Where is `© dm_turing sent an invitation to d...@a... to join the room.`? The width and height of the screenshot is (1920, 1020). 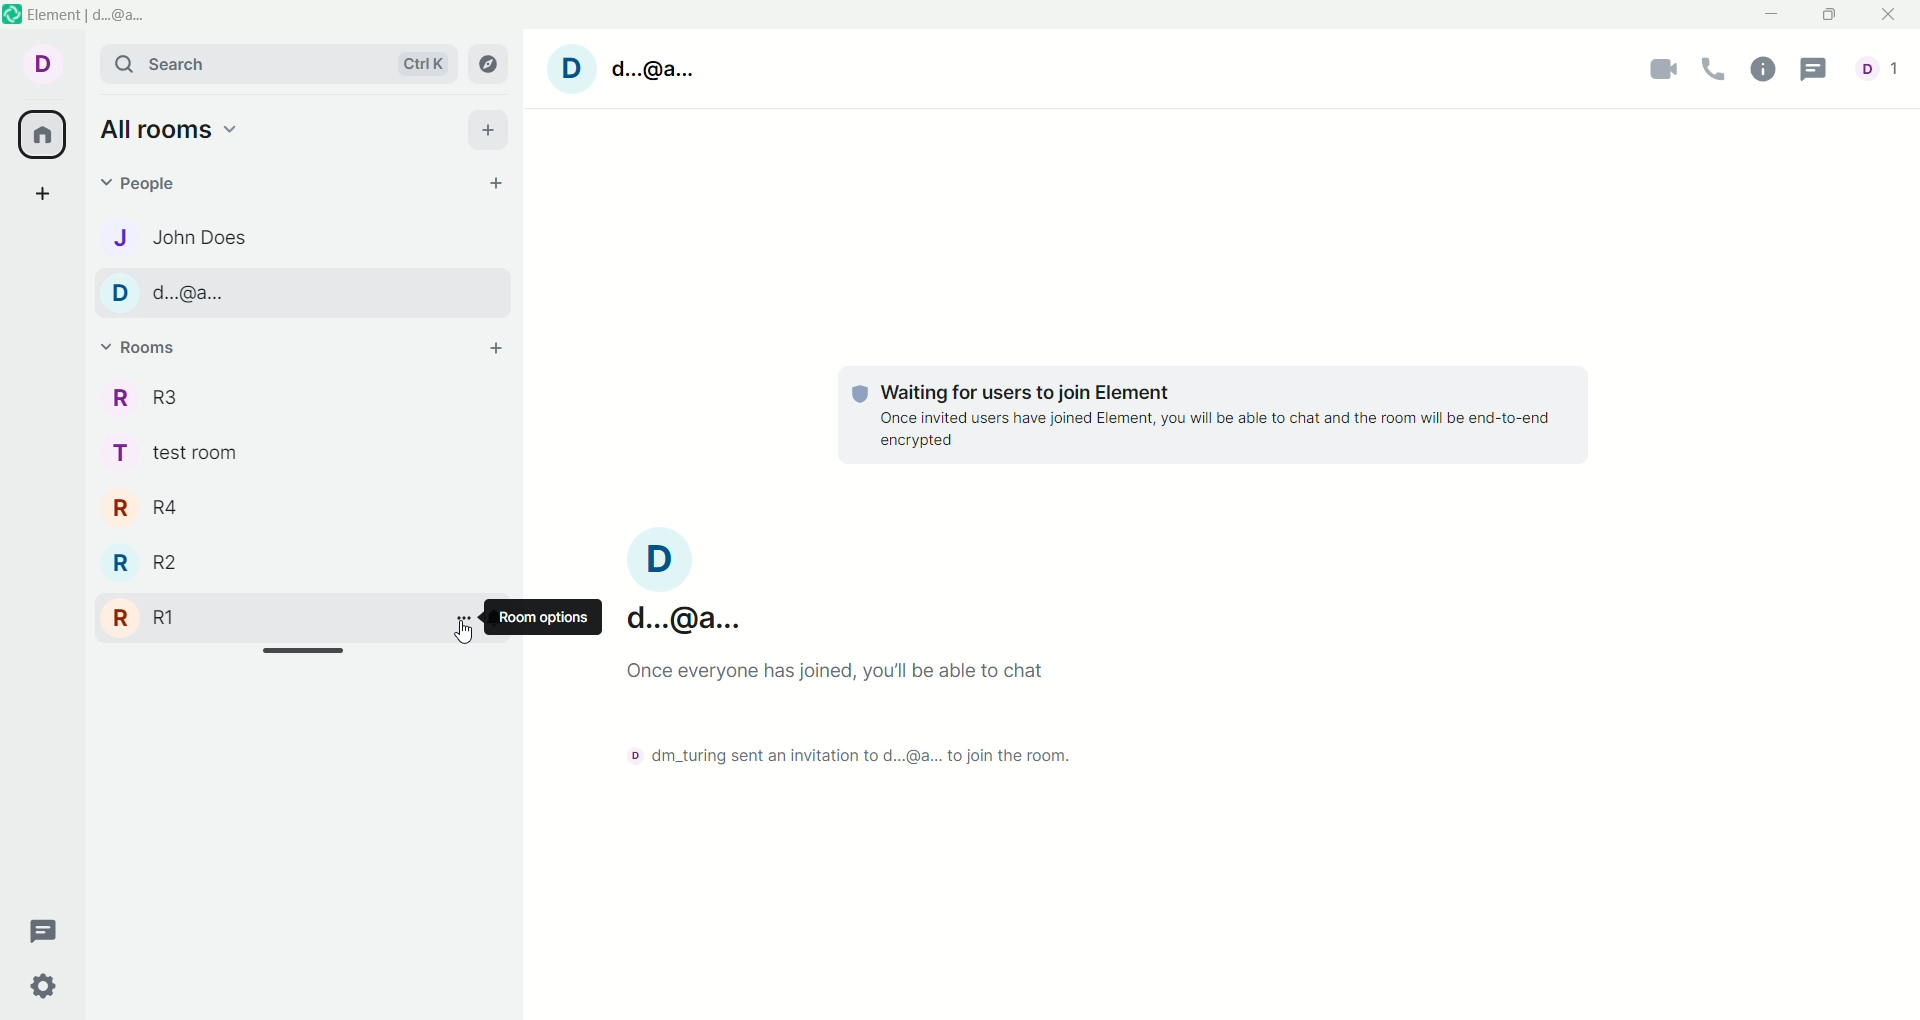 © dm_turing sent an invitation to d...@a... to join the room. is located at coordinates (865, 763).